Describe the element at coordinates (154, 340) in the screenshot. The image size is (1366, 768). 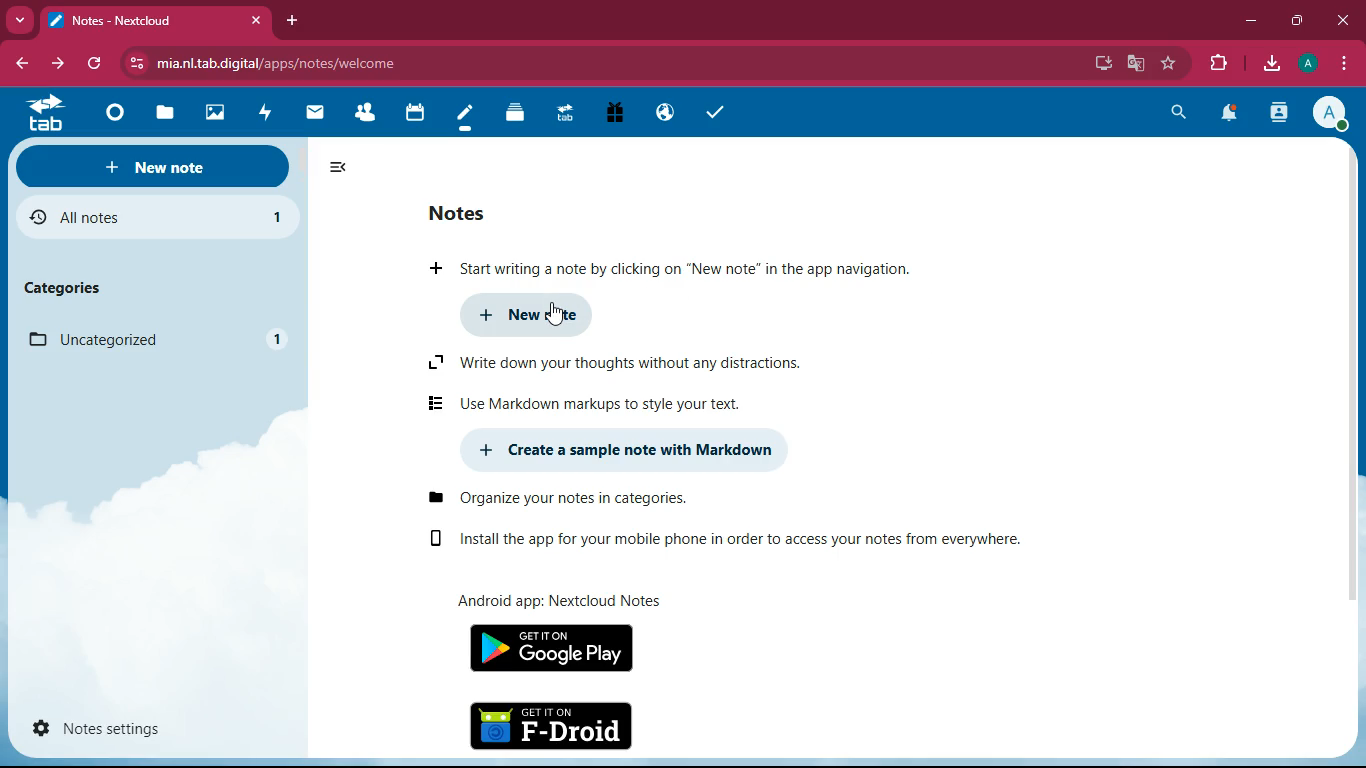
I see `uncategorized` at that location.